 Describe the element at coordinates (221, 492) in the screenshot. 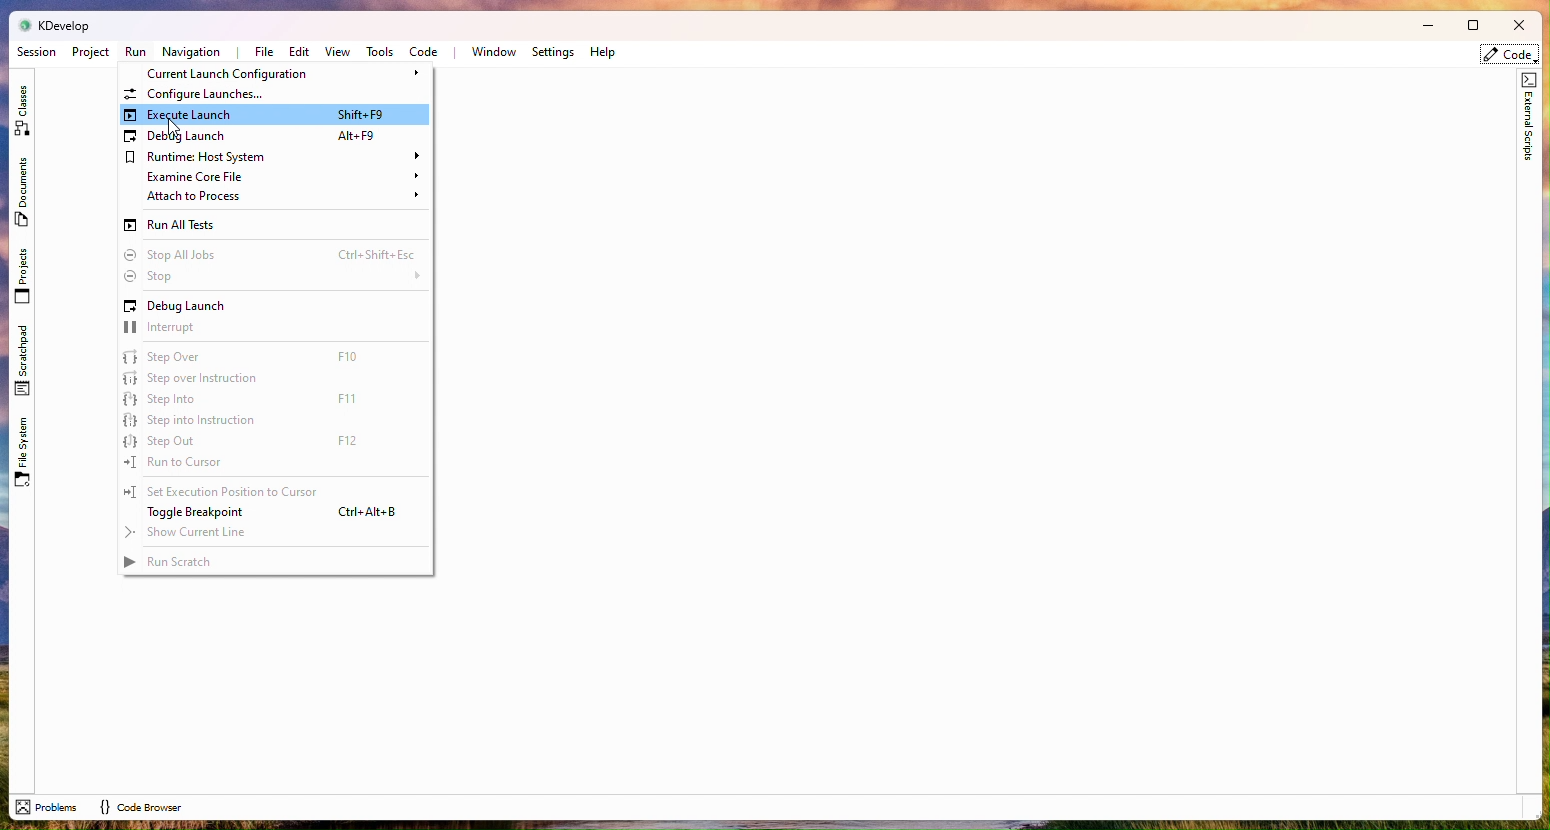

I see `Set execition to cursor` at that location.